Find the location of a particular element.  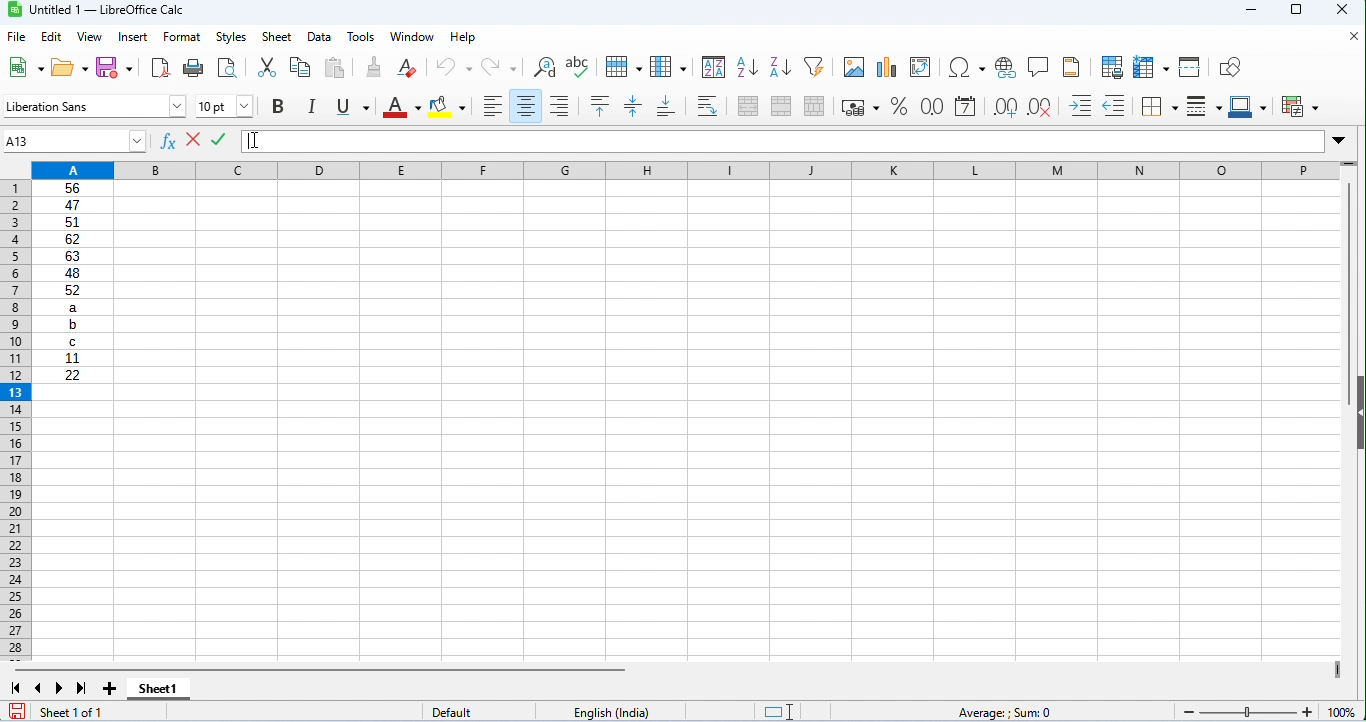

maximize is located at coordinates (1296, 10).